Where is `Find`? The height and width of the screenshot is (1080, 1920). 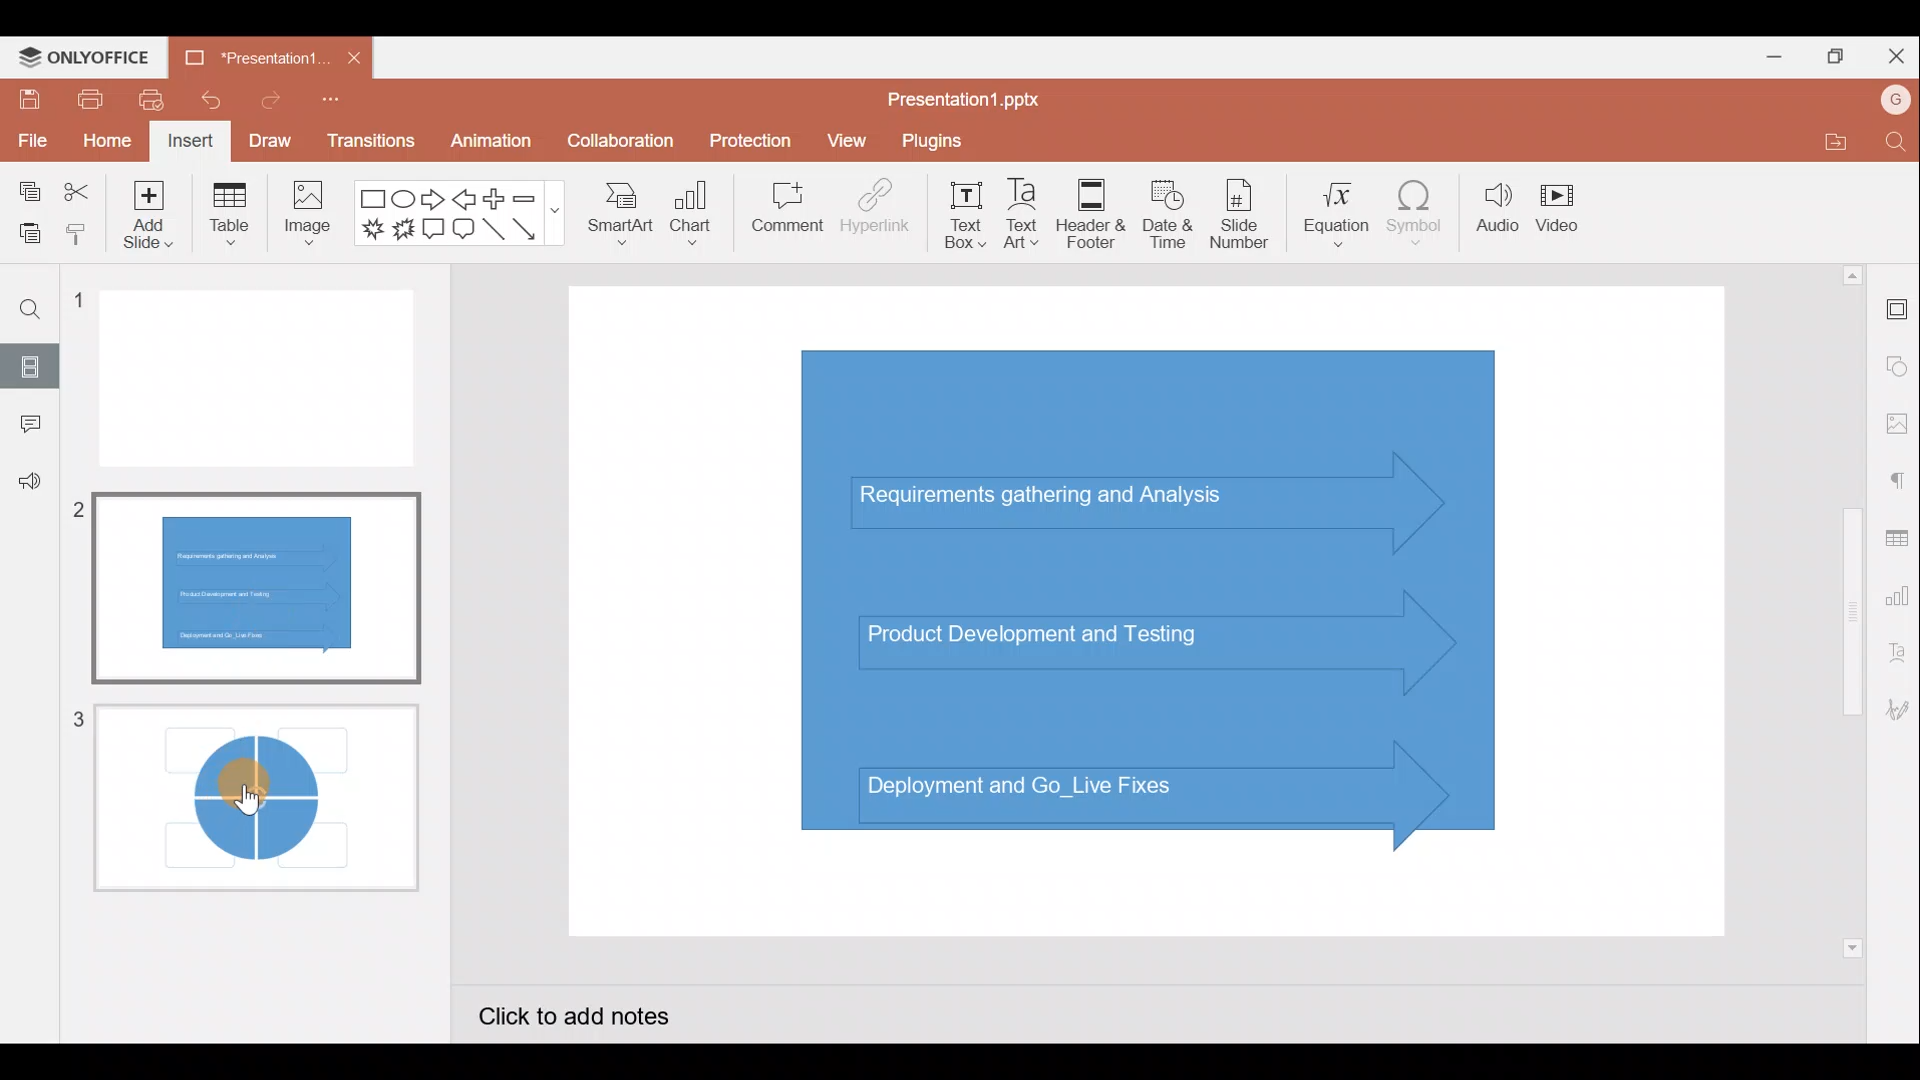 Find is located at coordinates (1892, 143).